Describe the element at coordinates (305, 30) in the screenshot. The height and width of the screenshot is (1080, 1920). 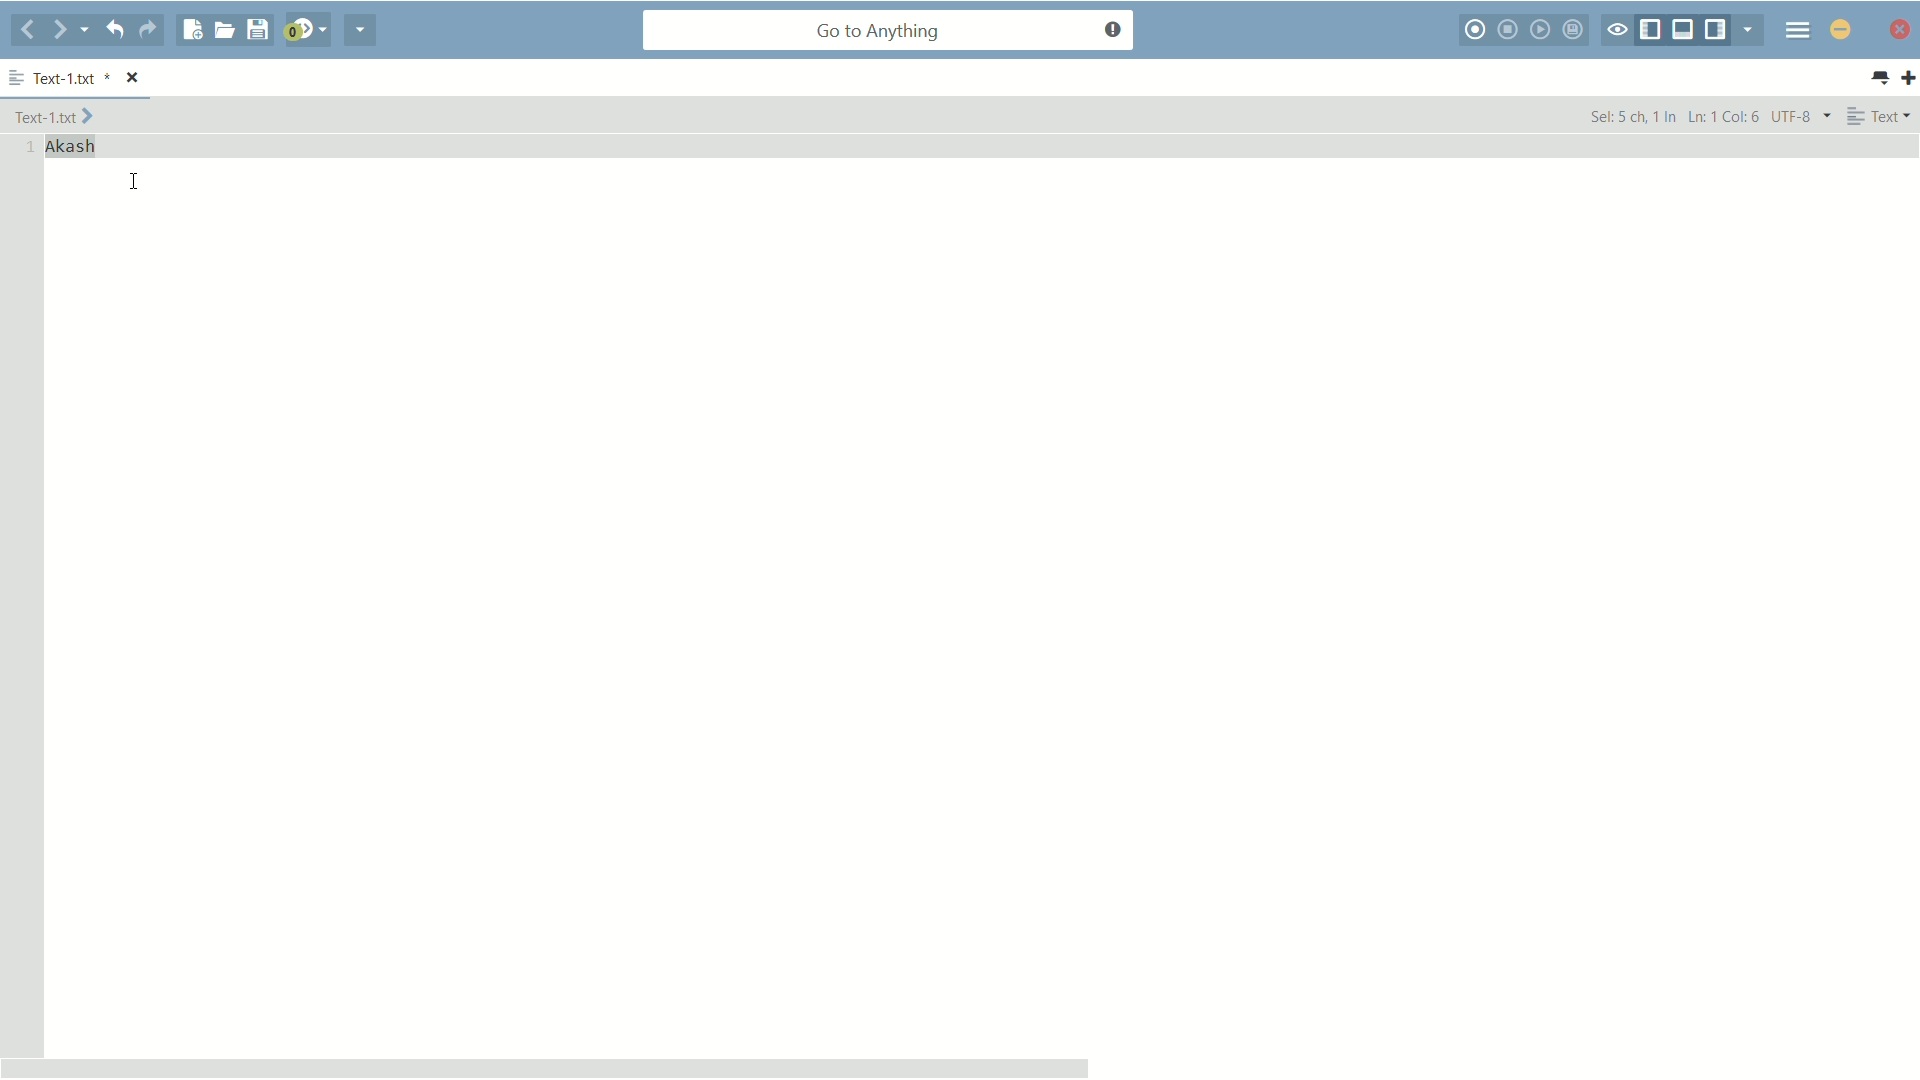
I see `jump to next syntax checking result` at that location.